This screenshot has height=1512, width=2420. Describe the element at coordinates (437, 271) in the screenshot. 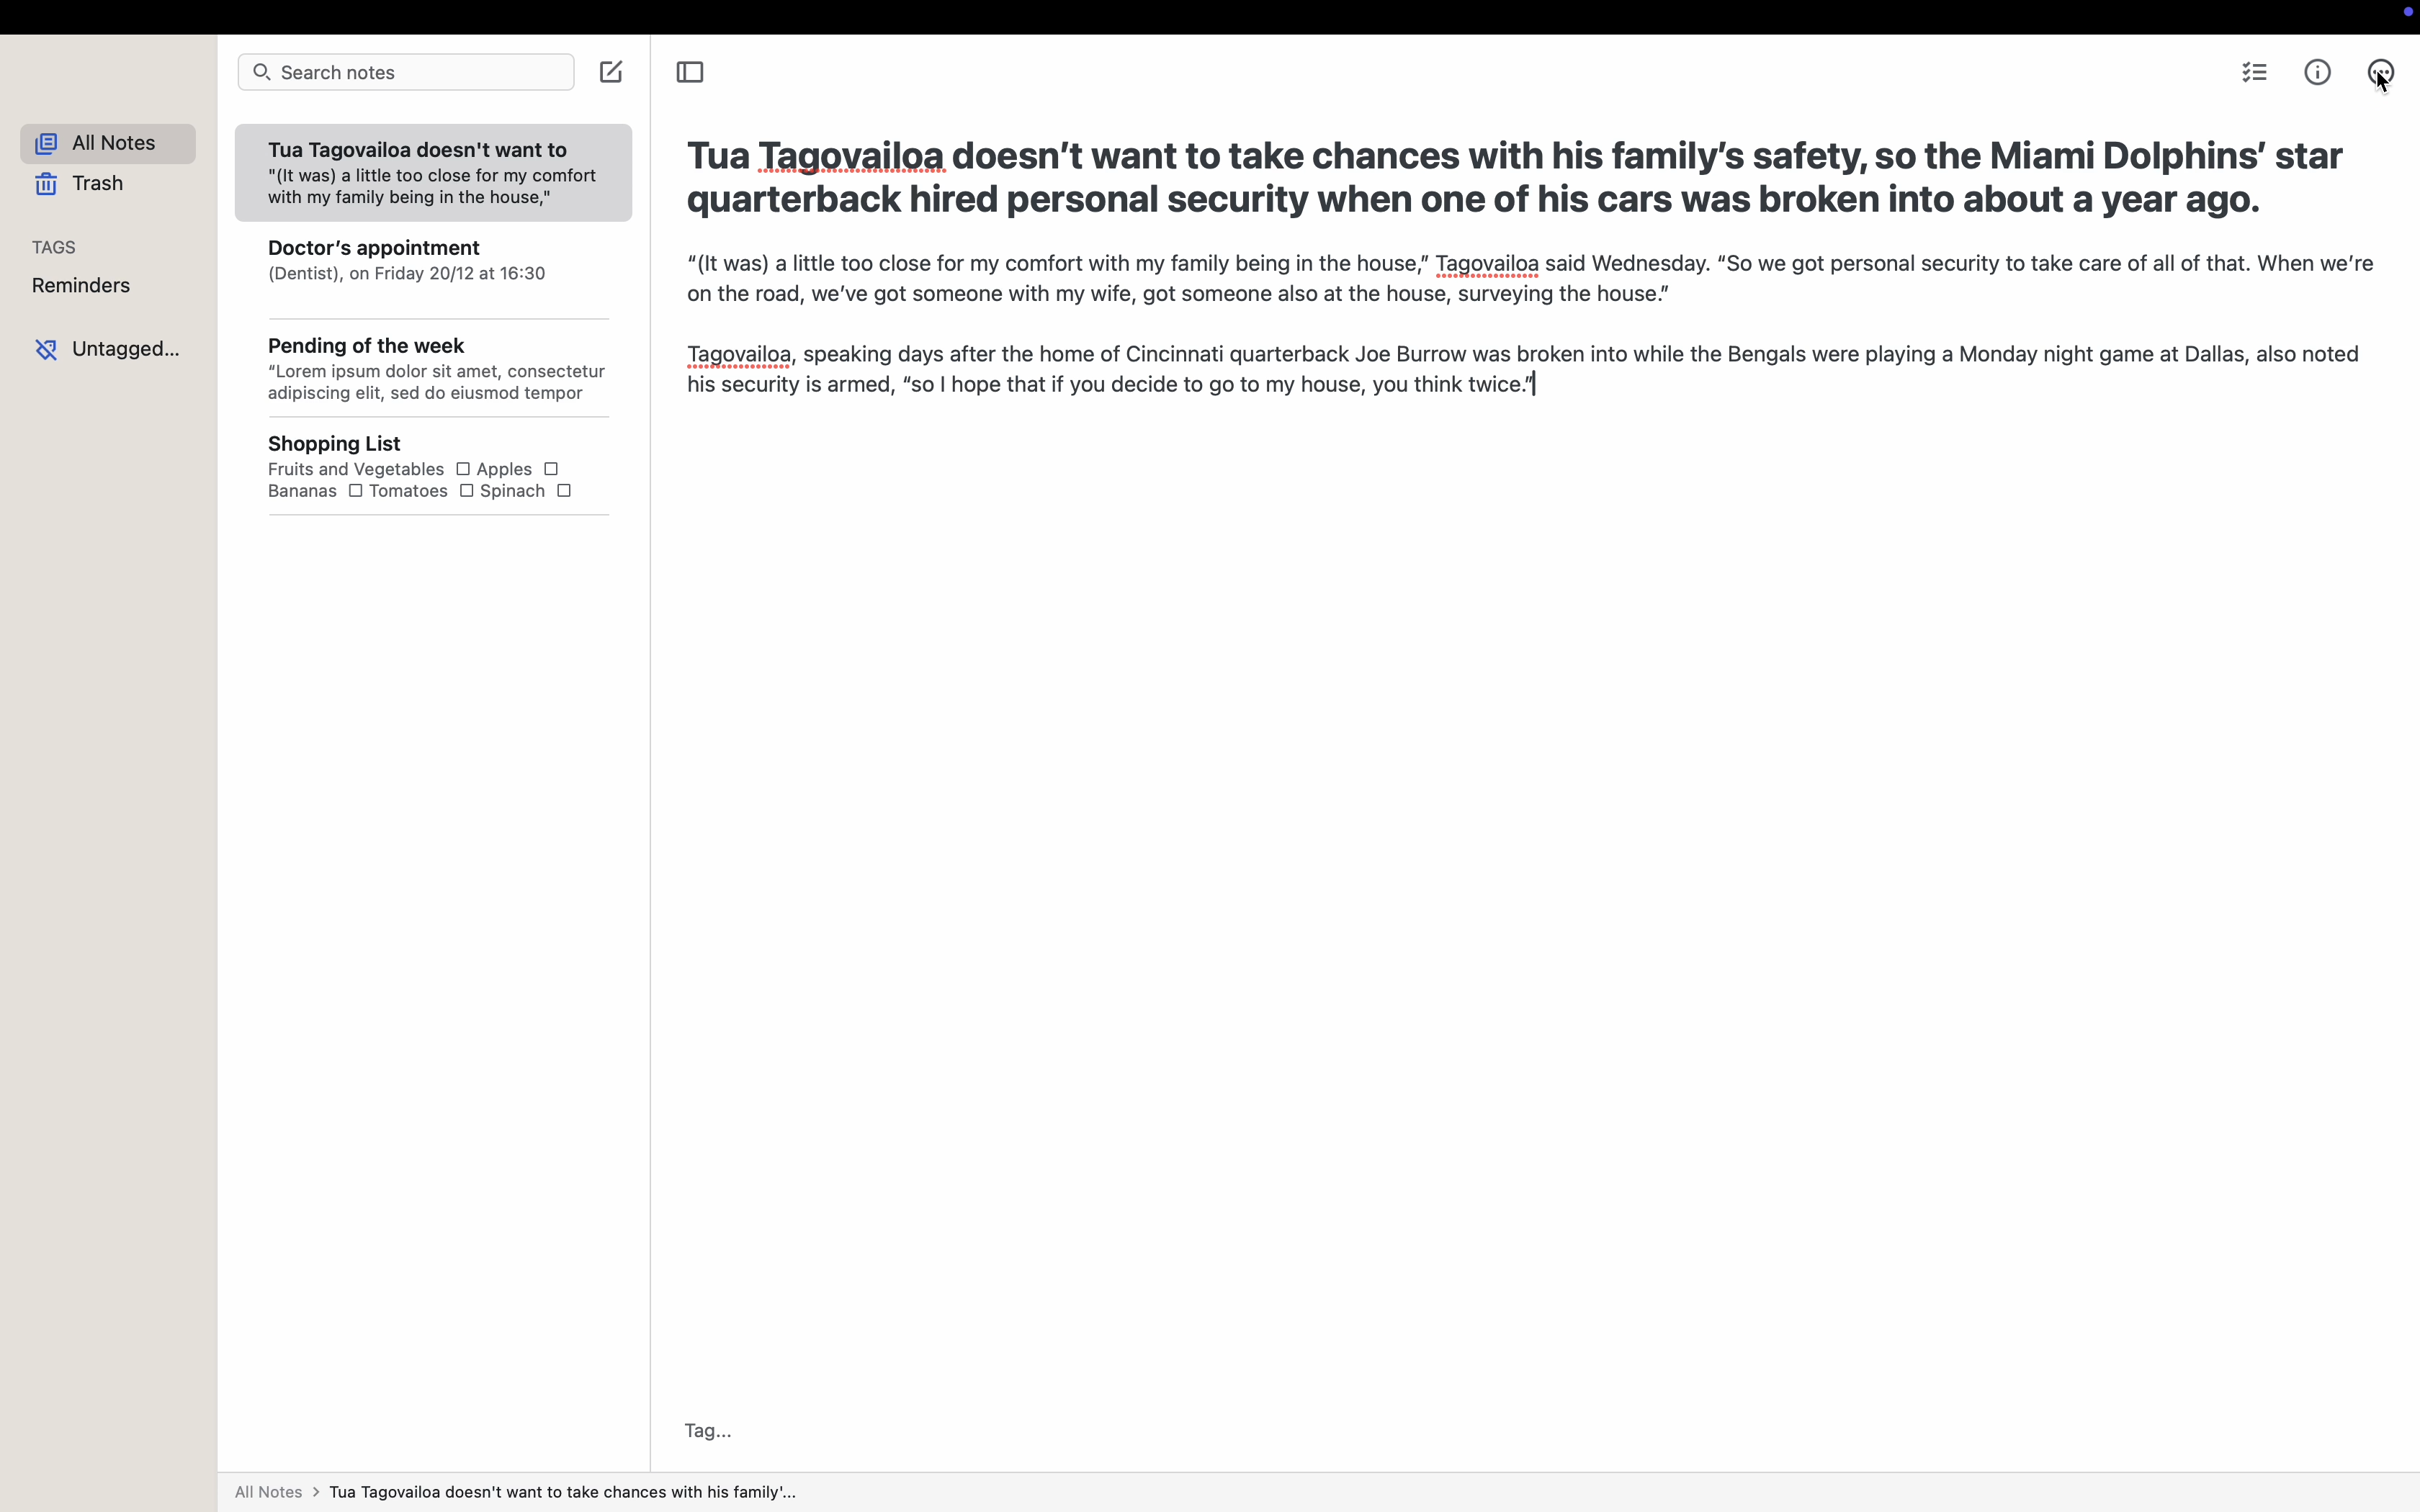

I see `Doctor's appointment
(Dentist), on Friday 20/12 at 16:30` at that location.